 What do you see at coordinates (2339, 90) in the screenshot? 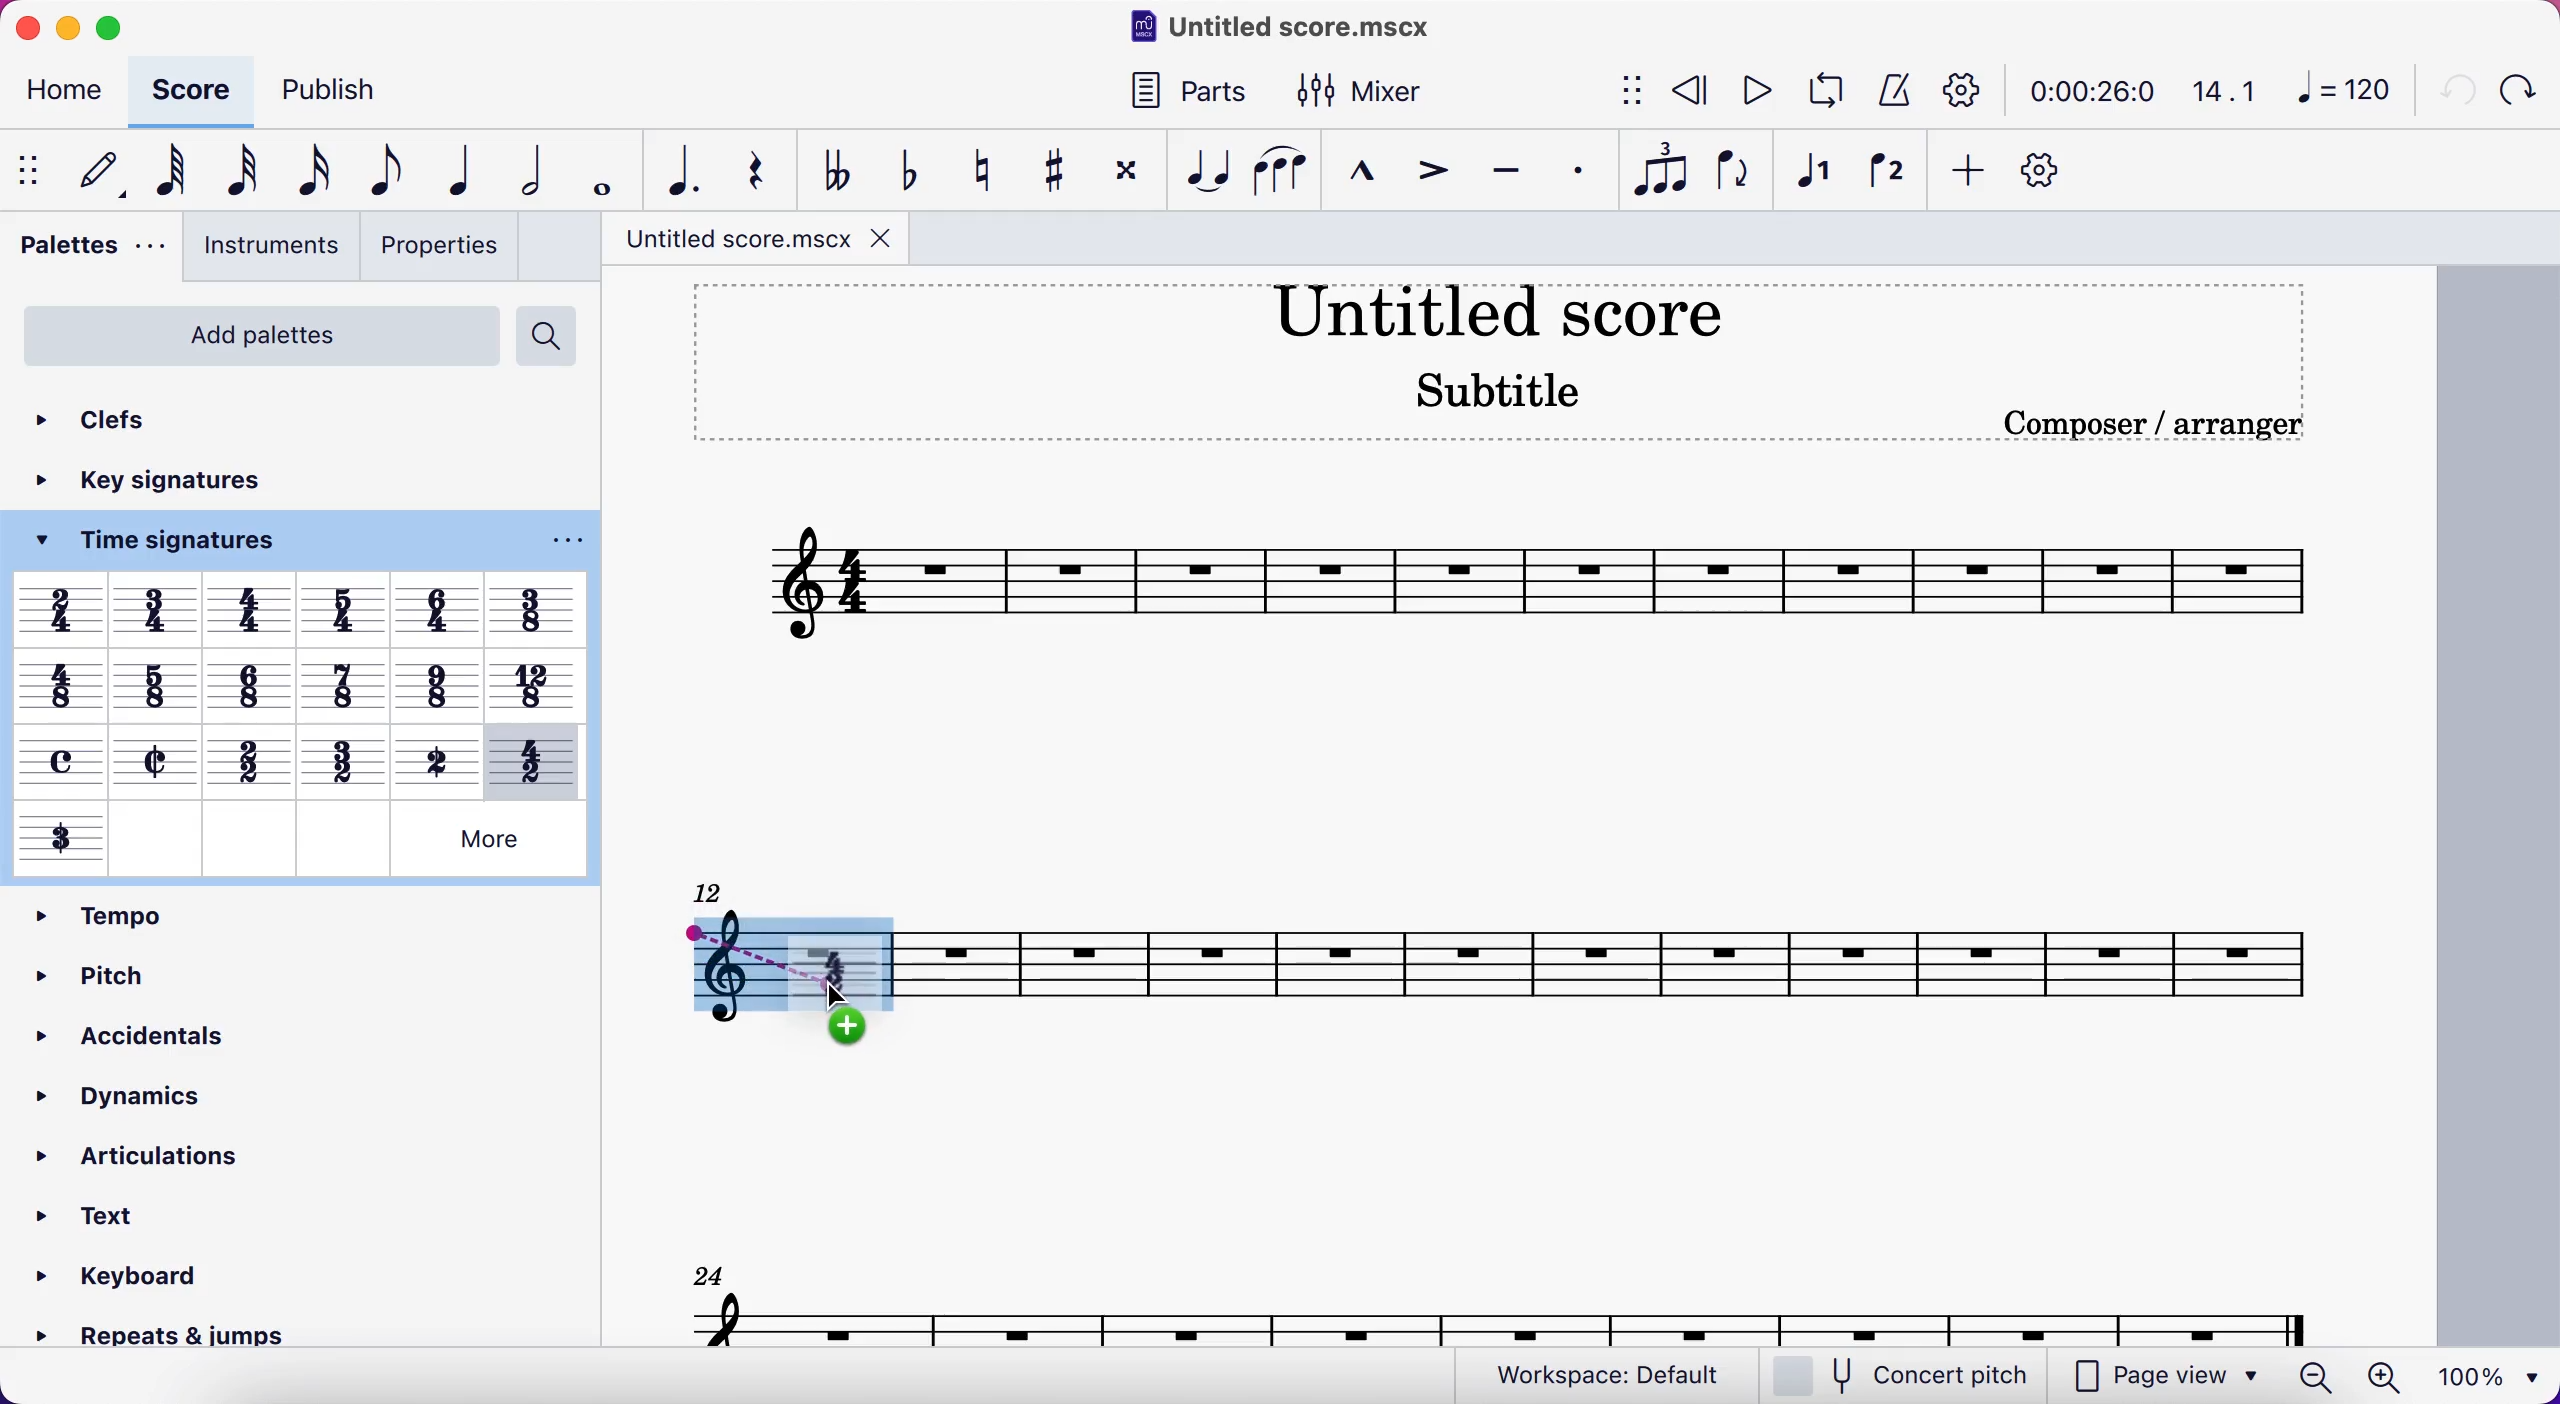
I see `120` at bounding box center [2339, 90].